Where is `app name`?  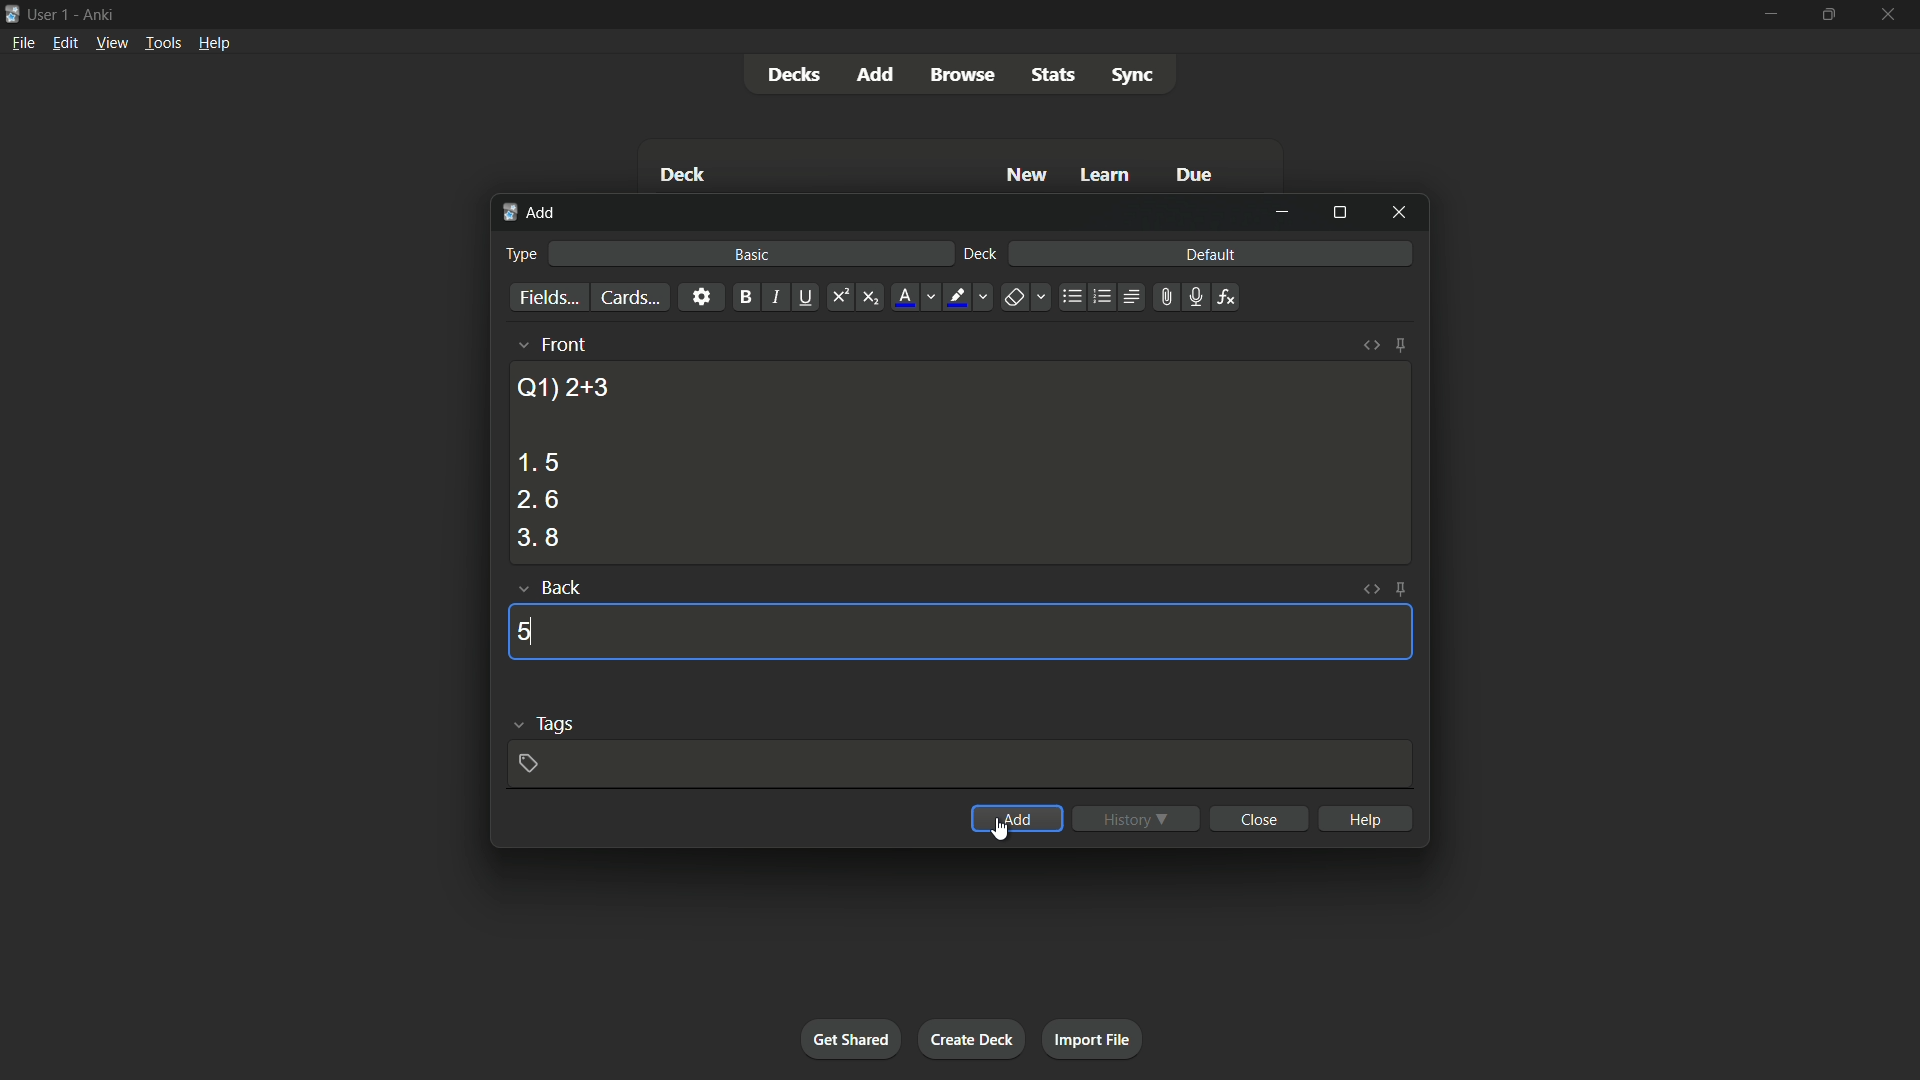 app name is located at coordinates (98, 12).